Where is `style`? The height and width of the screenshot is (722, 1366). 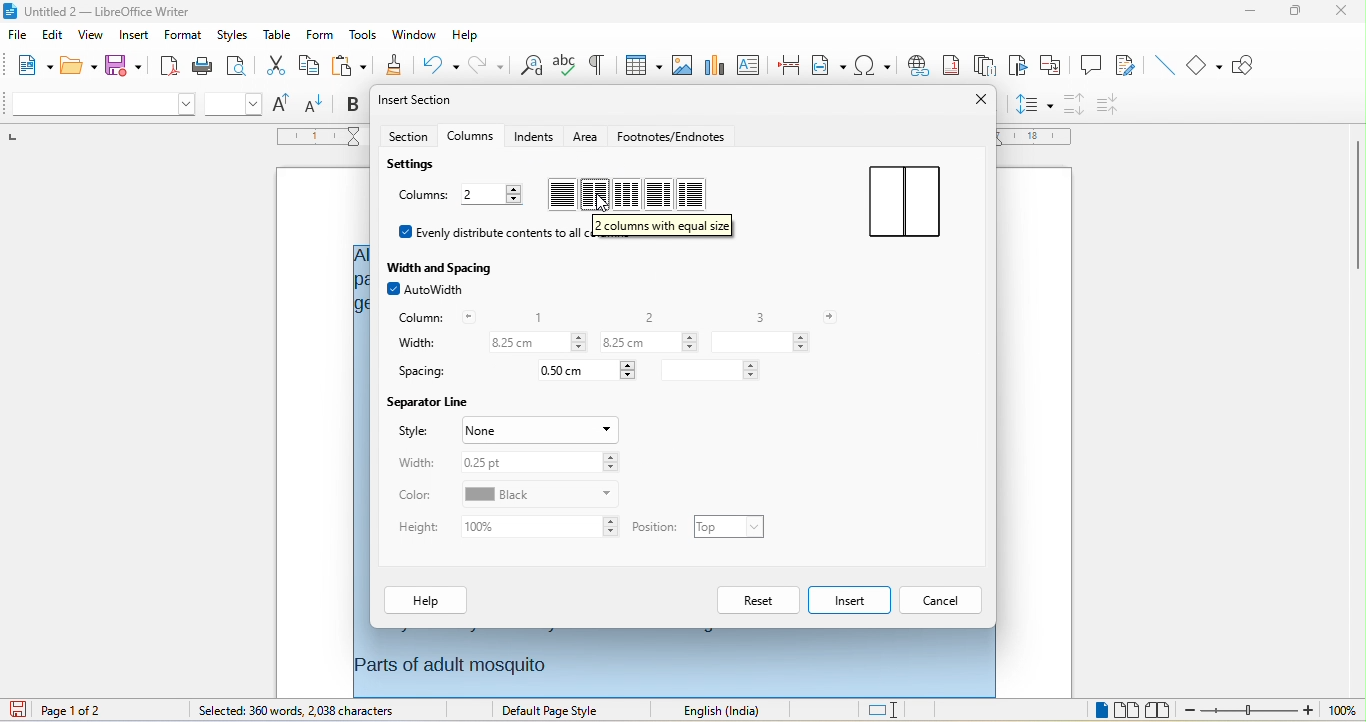 style is located at coordinates (412, 430).